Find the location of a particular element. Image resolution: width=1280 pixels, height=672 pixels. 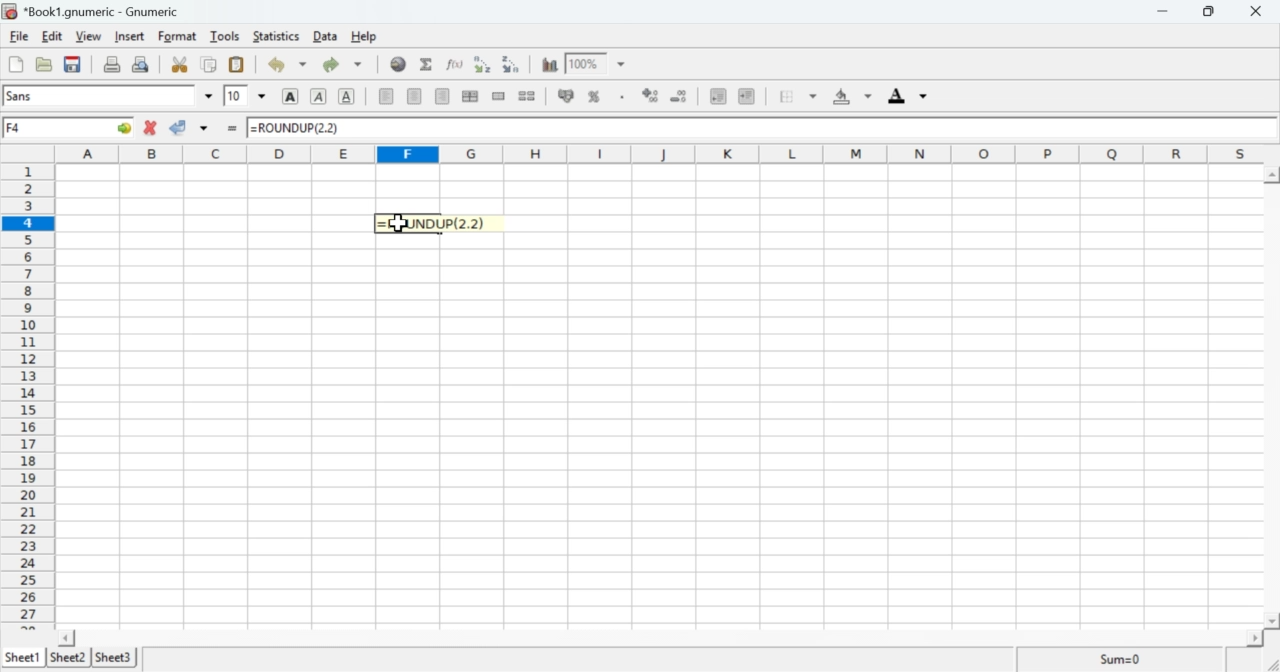

Align right is located at coordinates (442, 99).